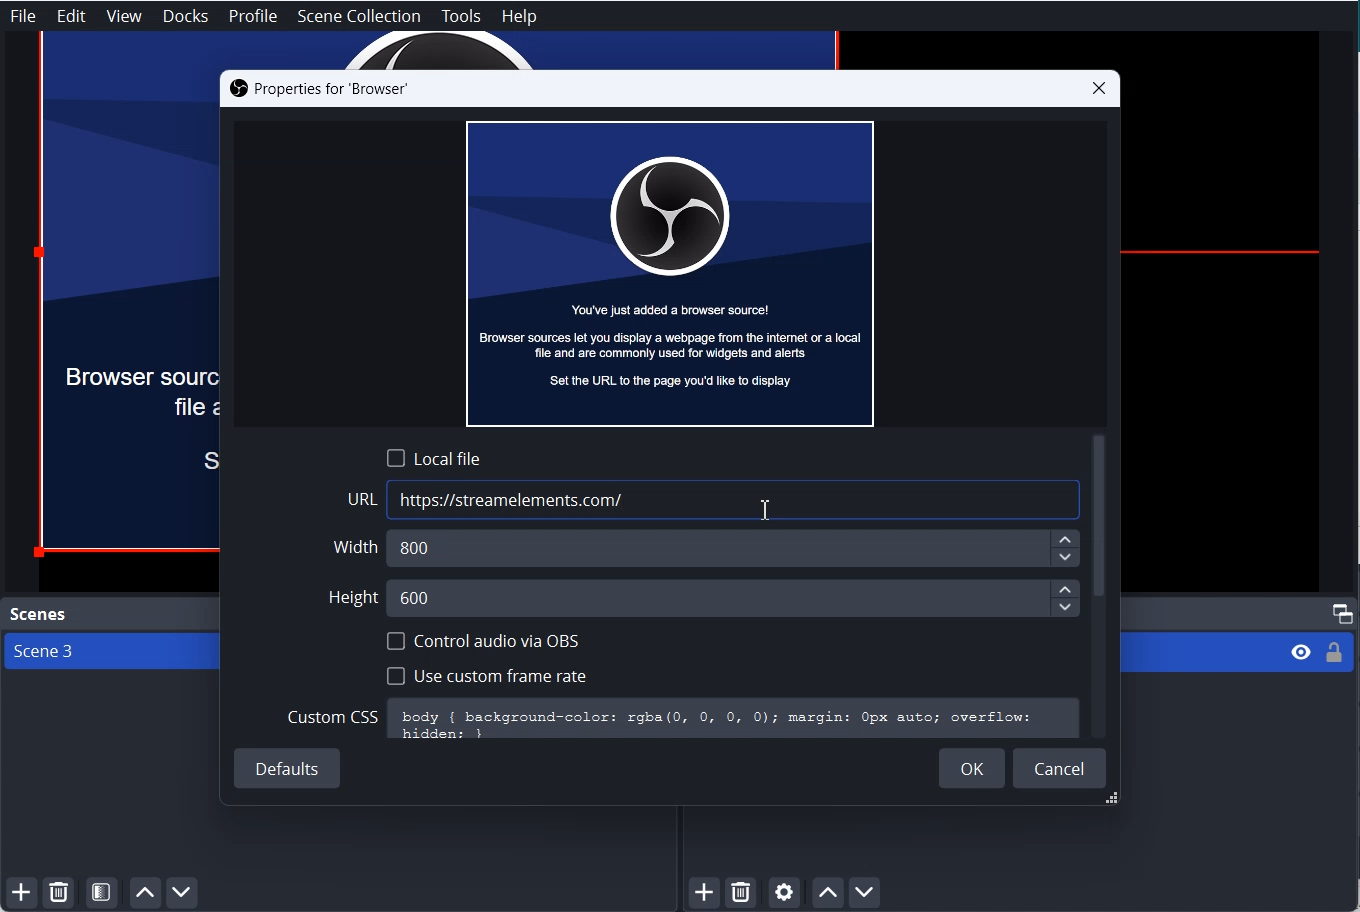 This screenshot has width=1360, height=912. Describe the element at coordinates (783, 894) in the screenshot. I see `Open Source Settings` at that location.